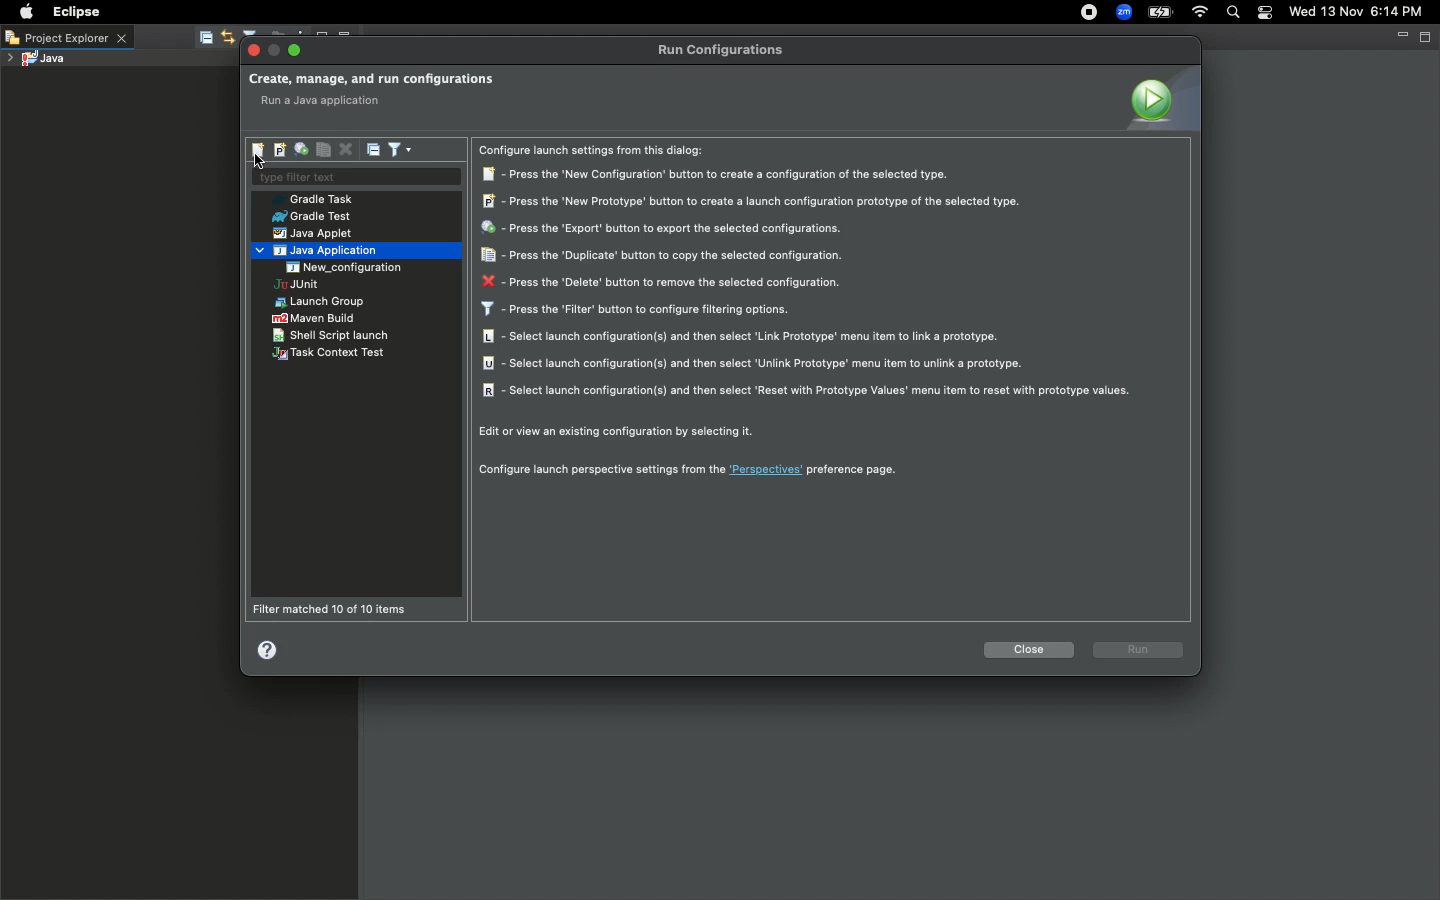  Describe the element at coordinates (296, 50) in the screenshot. I see `Maximize` at that location.